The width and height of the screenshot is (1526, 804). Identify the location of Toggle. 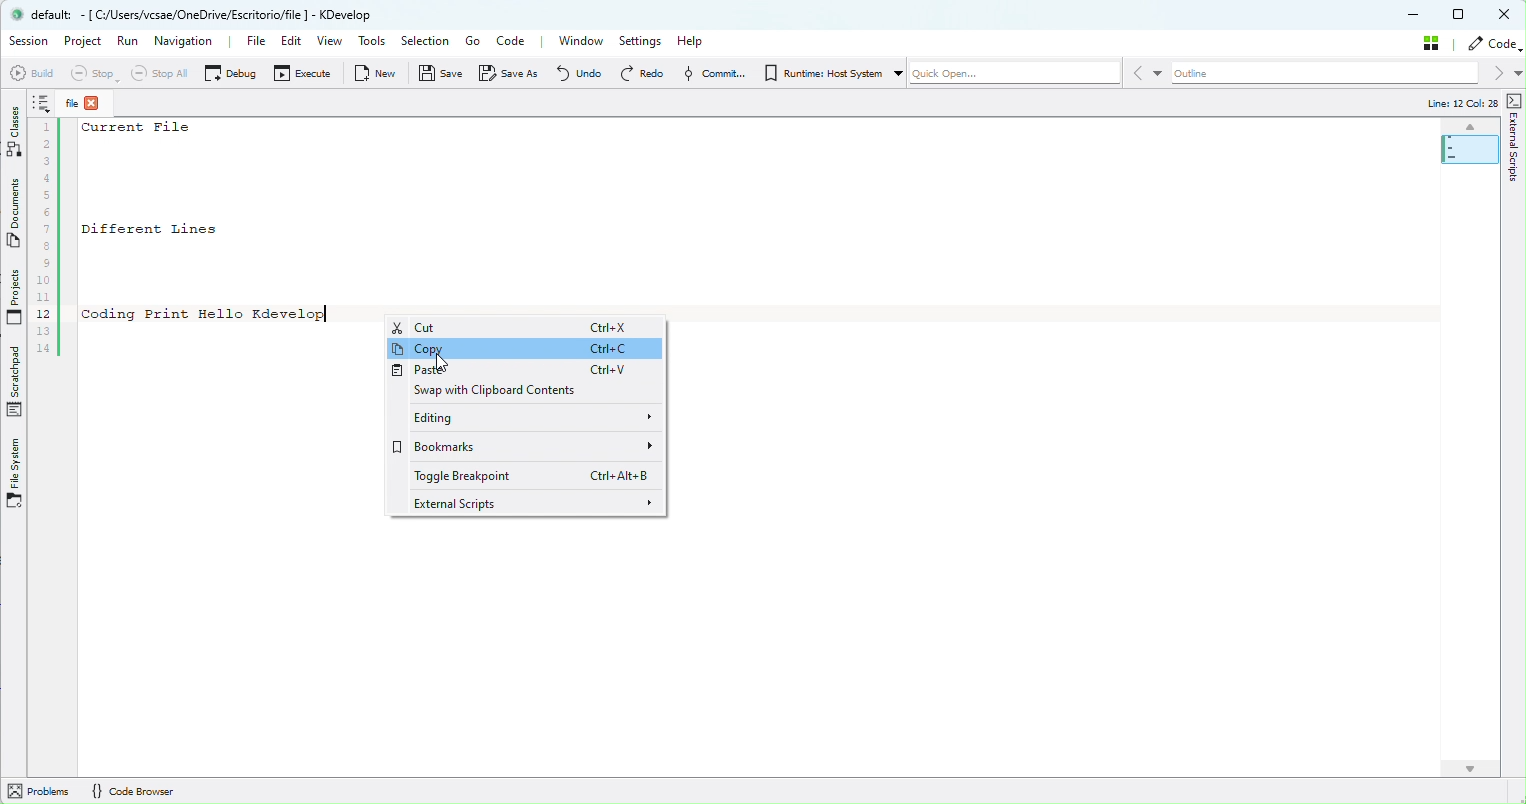
(524, 477).